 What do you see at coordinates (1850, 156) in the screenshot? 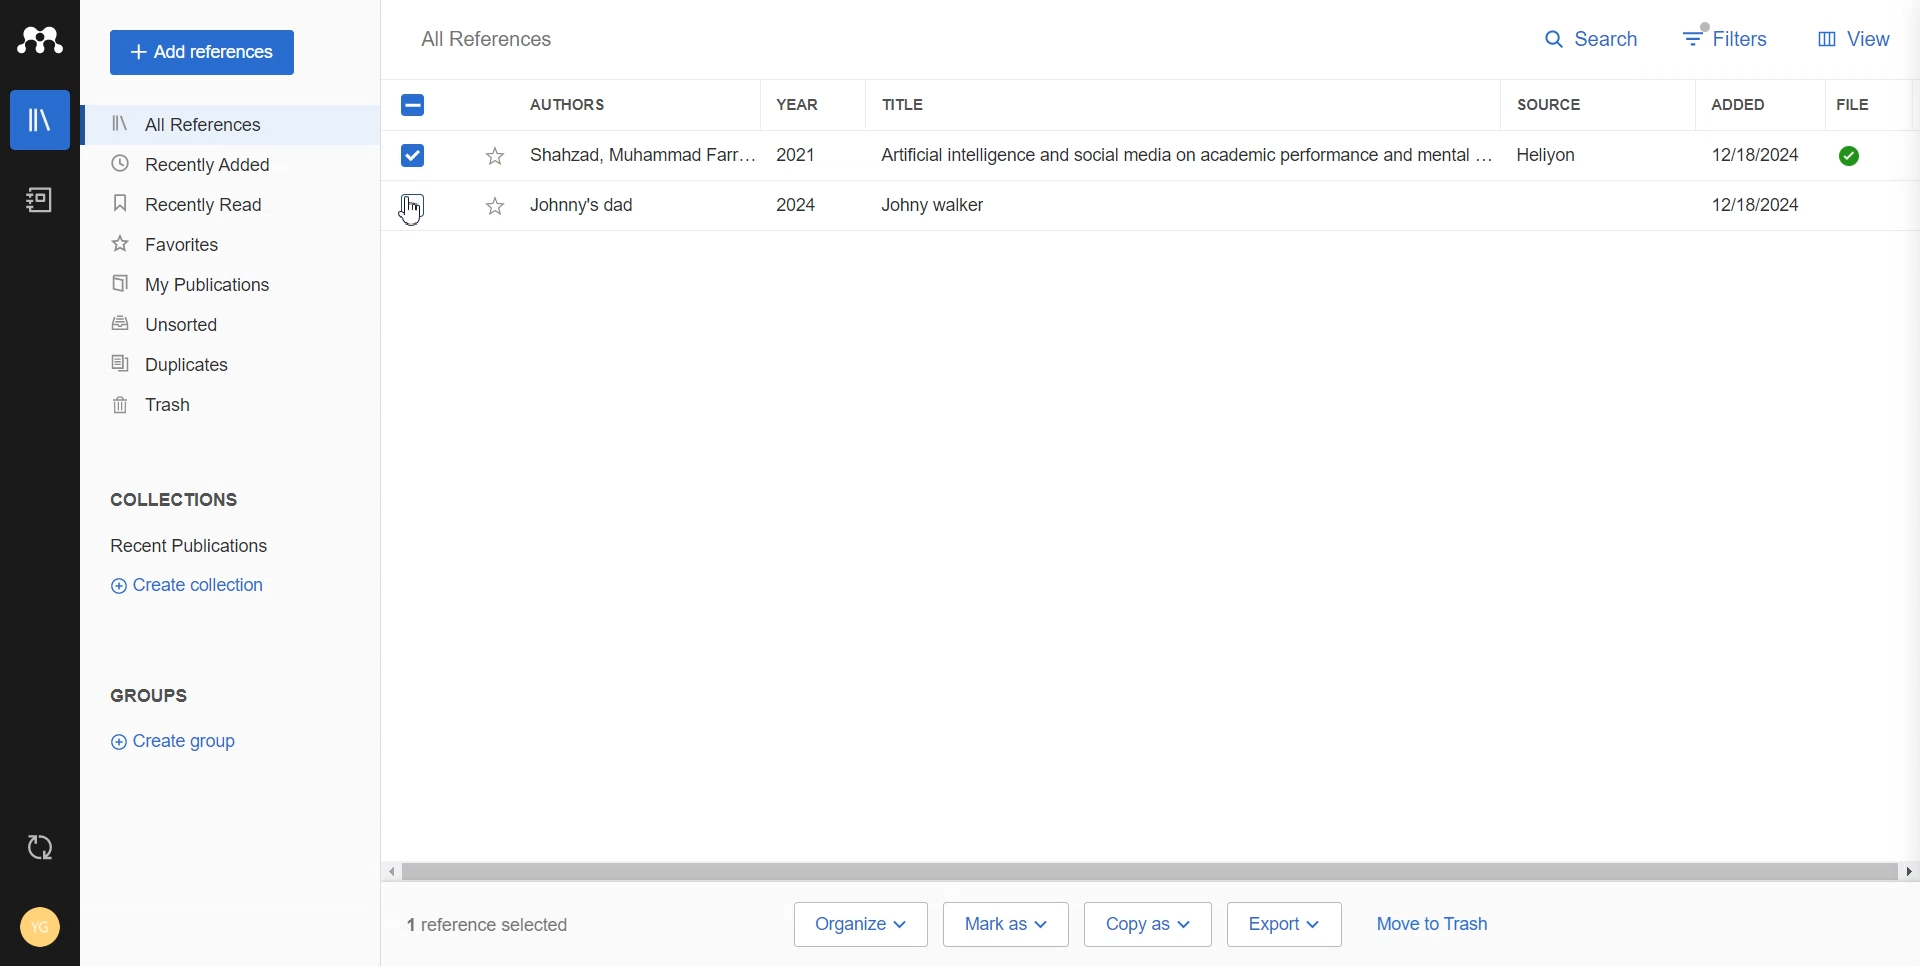
I see `file available` at bounding box center [1850, 156].